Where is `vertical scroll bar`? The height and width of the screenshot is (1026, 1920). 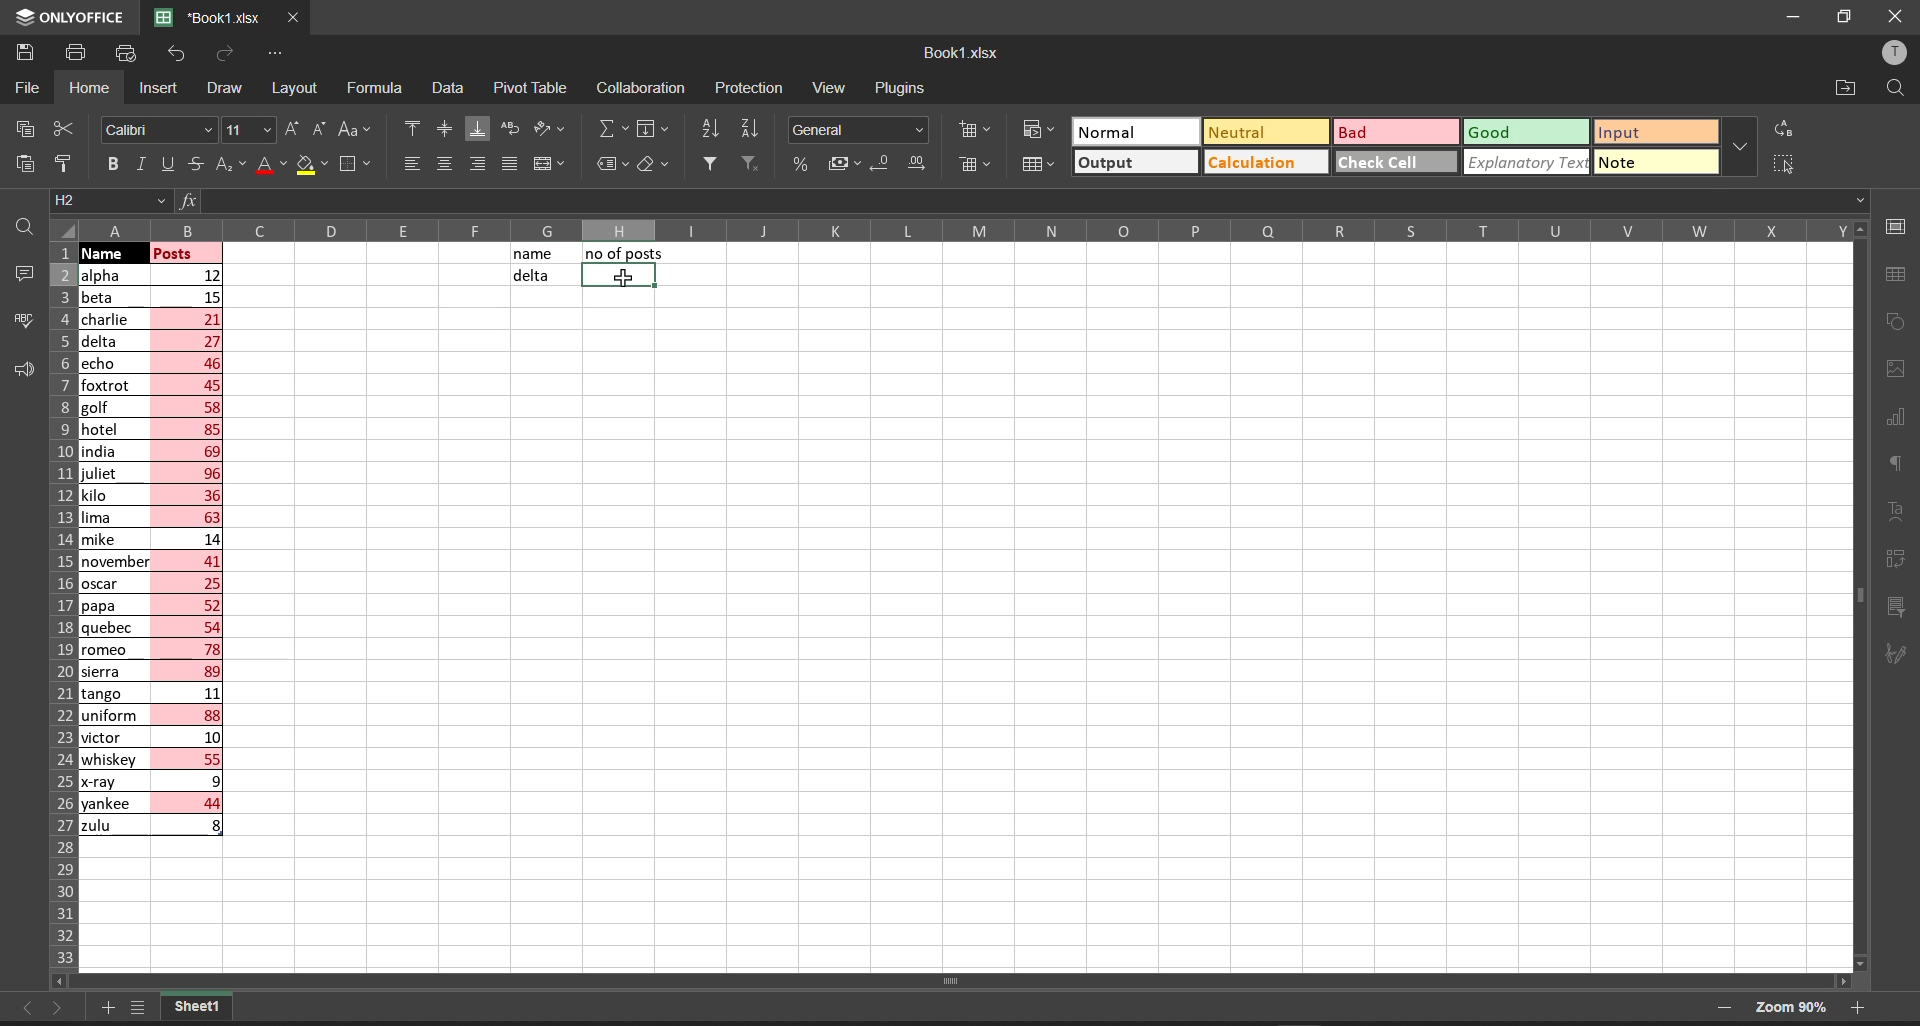
vertical scroll bar is located at coordinates (1859, 602).